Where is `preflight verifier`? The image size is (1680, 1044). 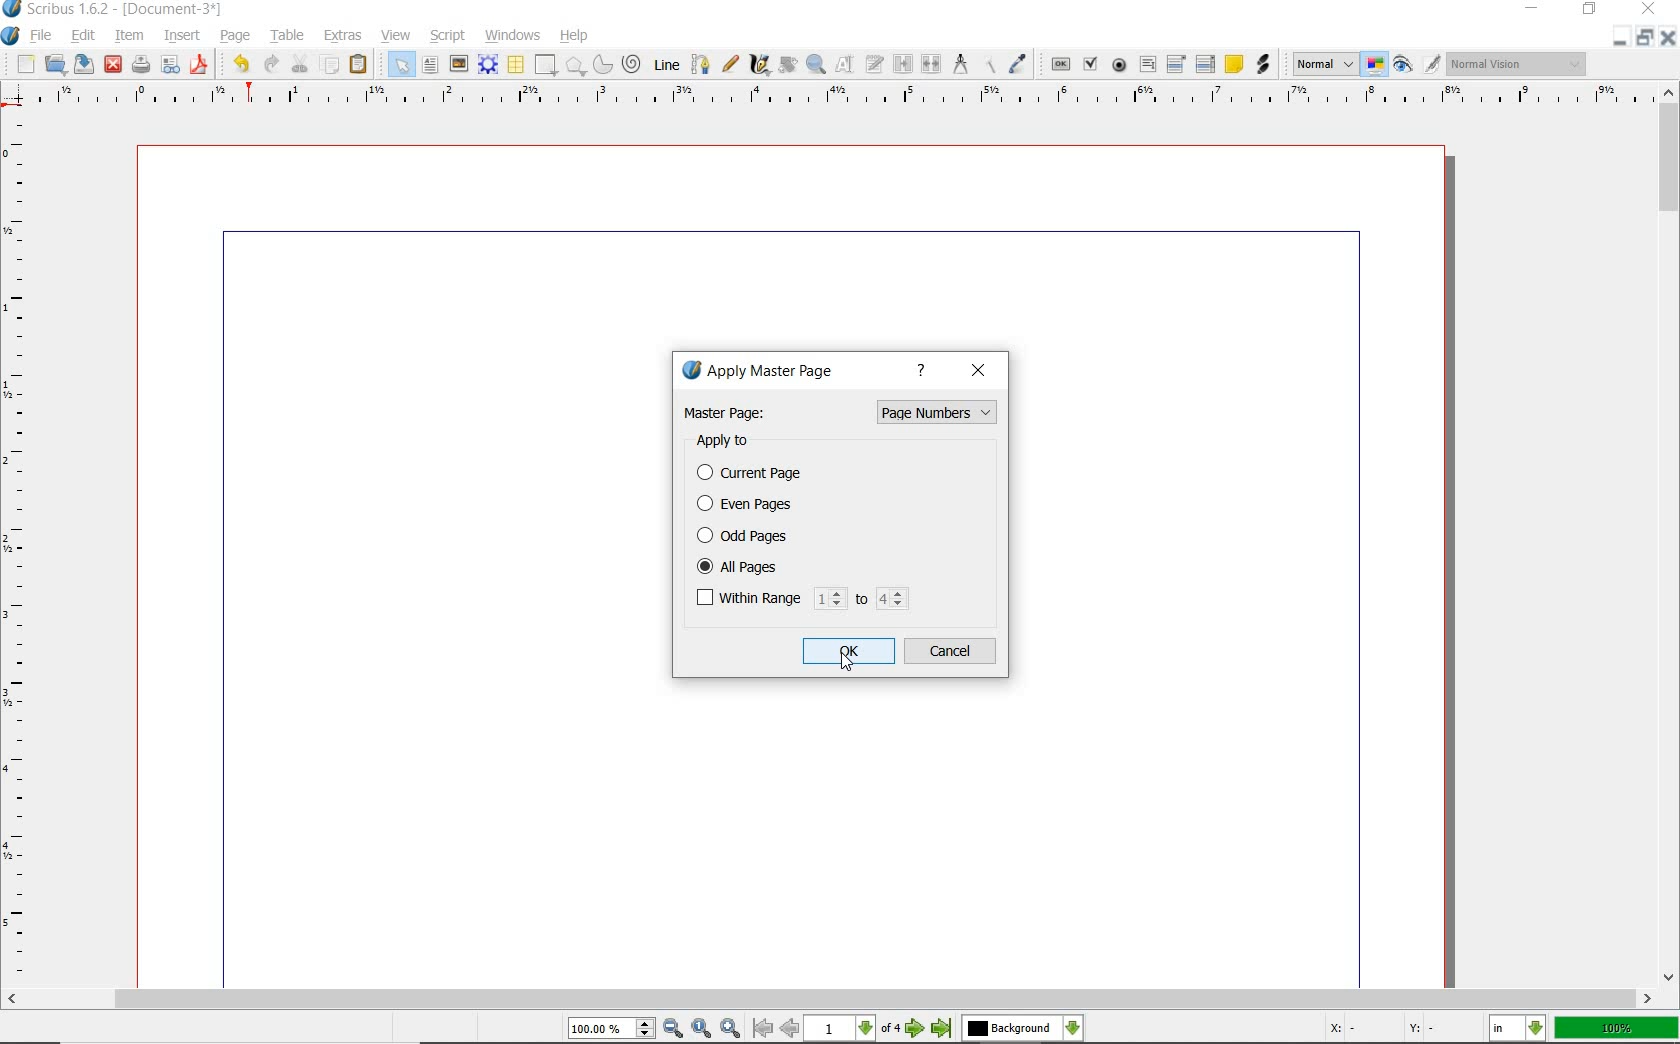 preflight verifier is located at coordinates (171, 65).